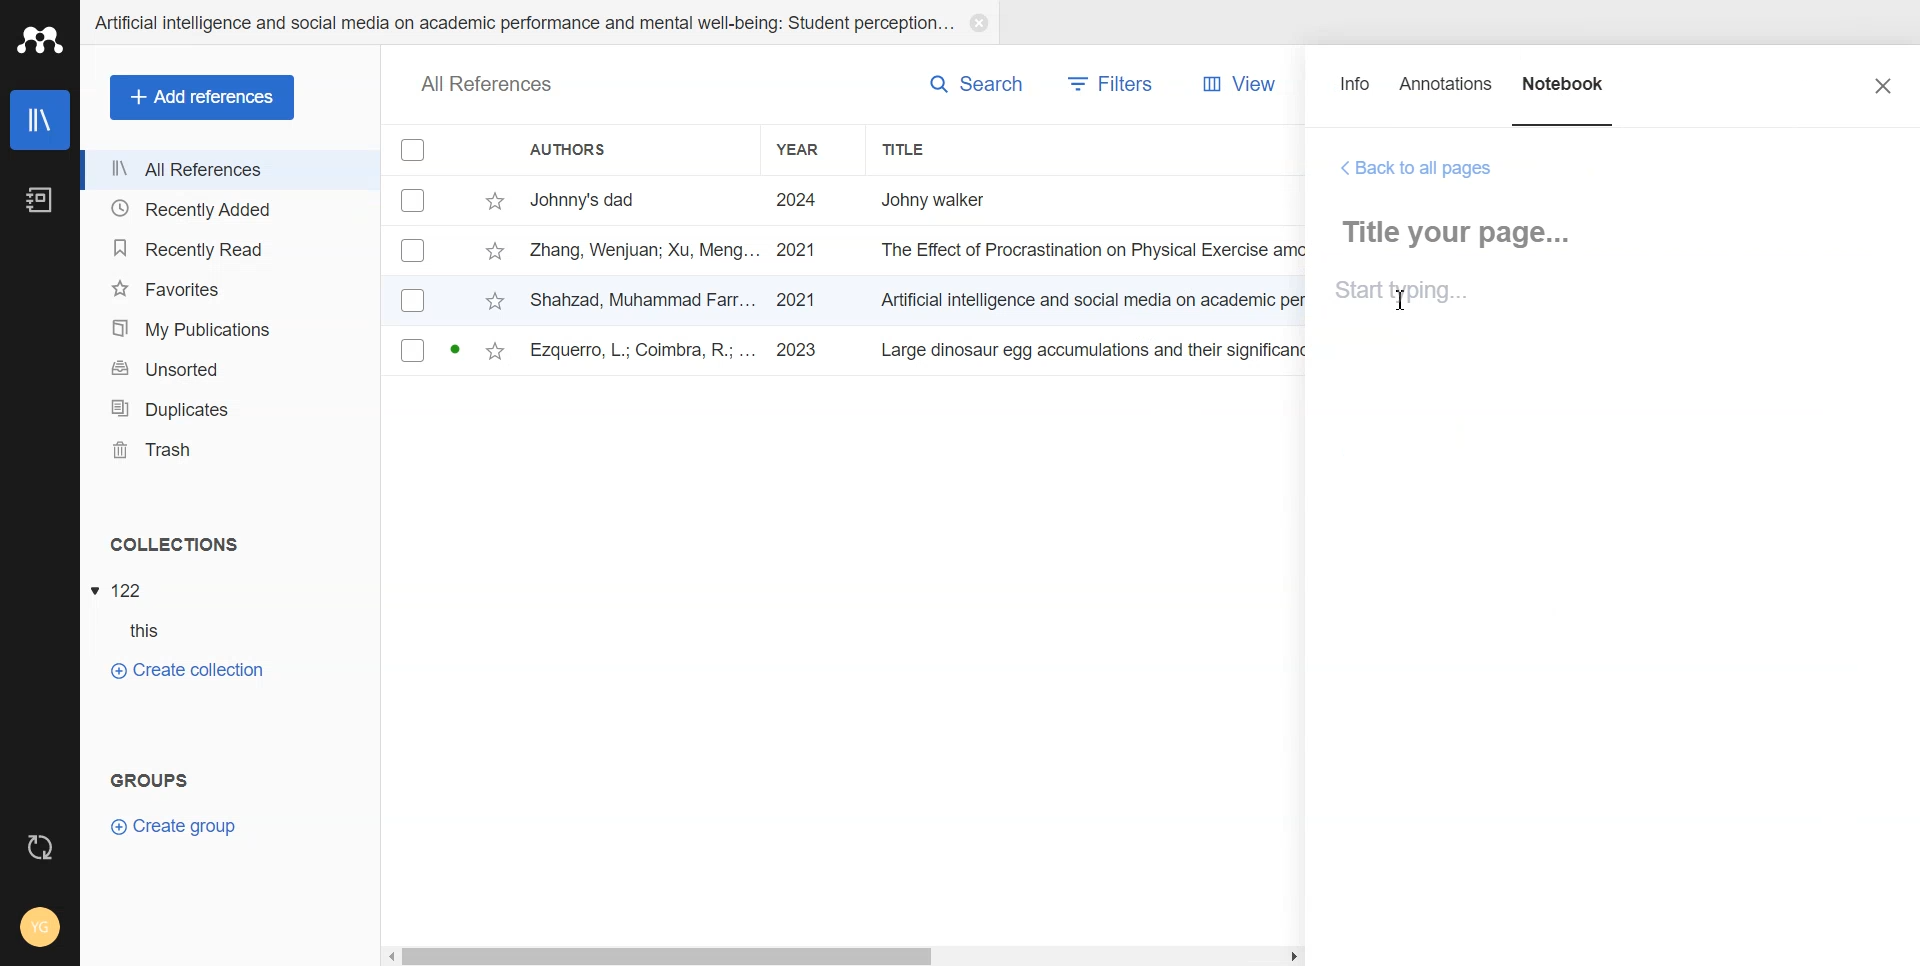 Image resolution: width=1920 pixels, height=966 pixels. I want to click on all references, so click(487, 86).